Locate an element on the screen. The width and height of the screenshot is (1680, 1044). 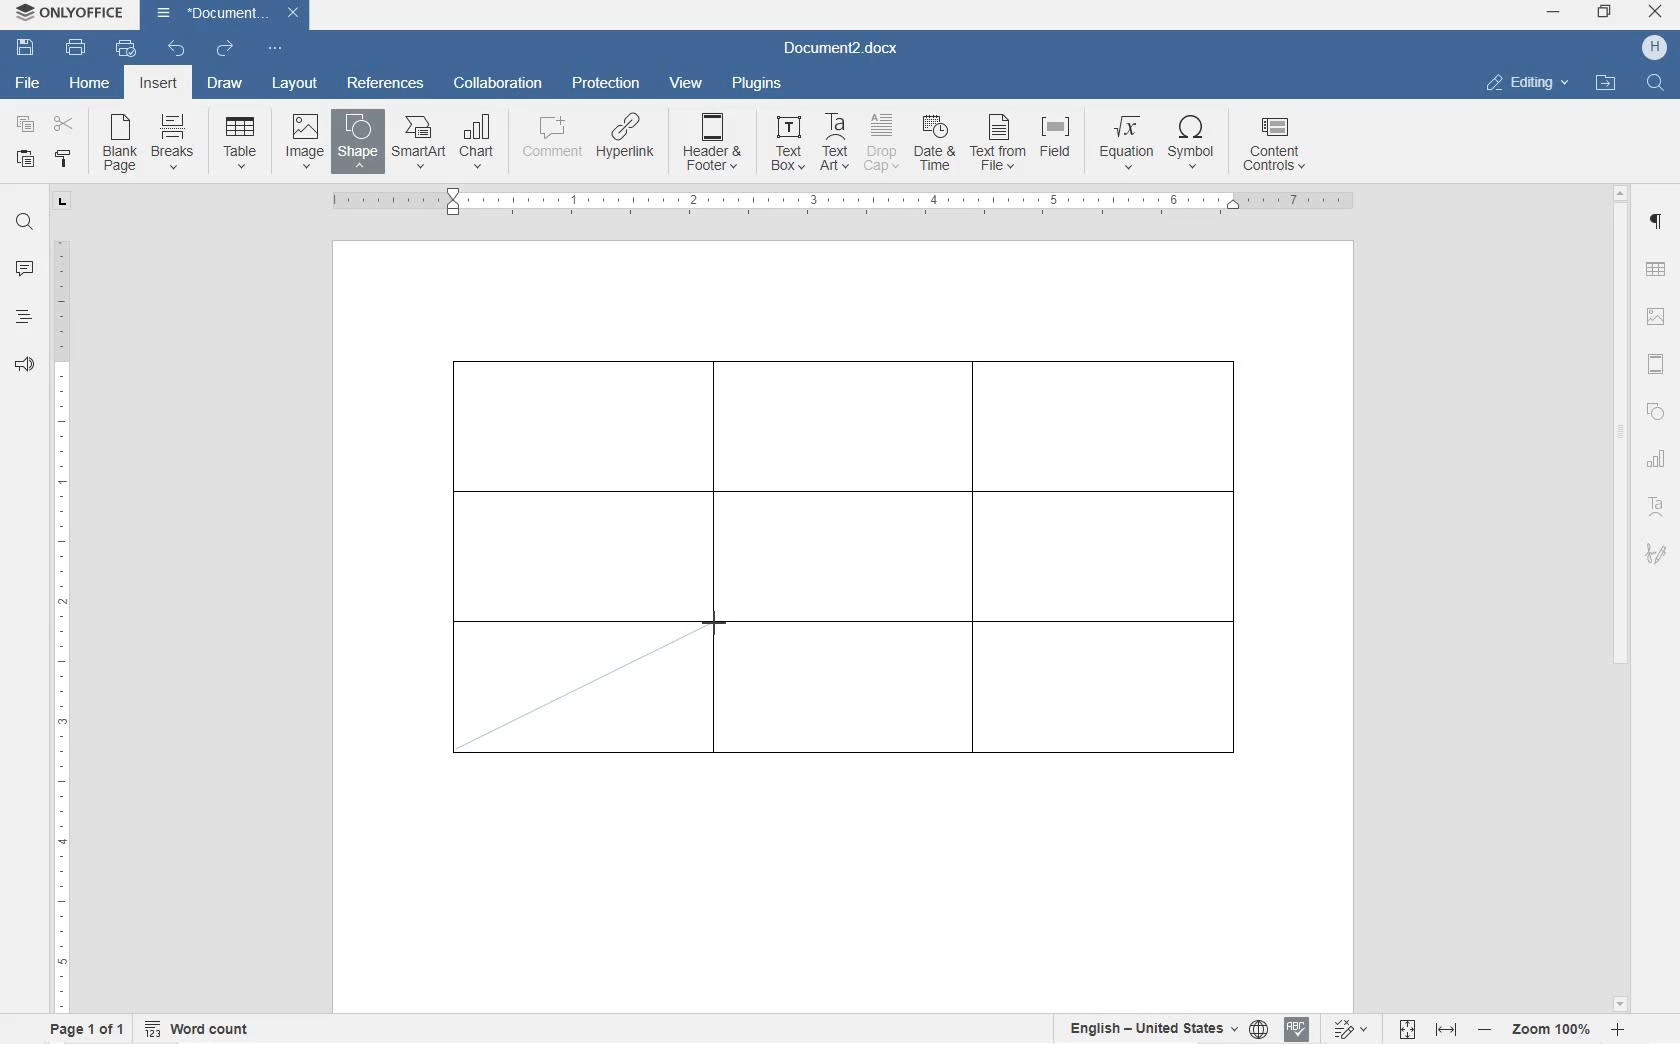
SmartArt is located at coordinates (418, 142).